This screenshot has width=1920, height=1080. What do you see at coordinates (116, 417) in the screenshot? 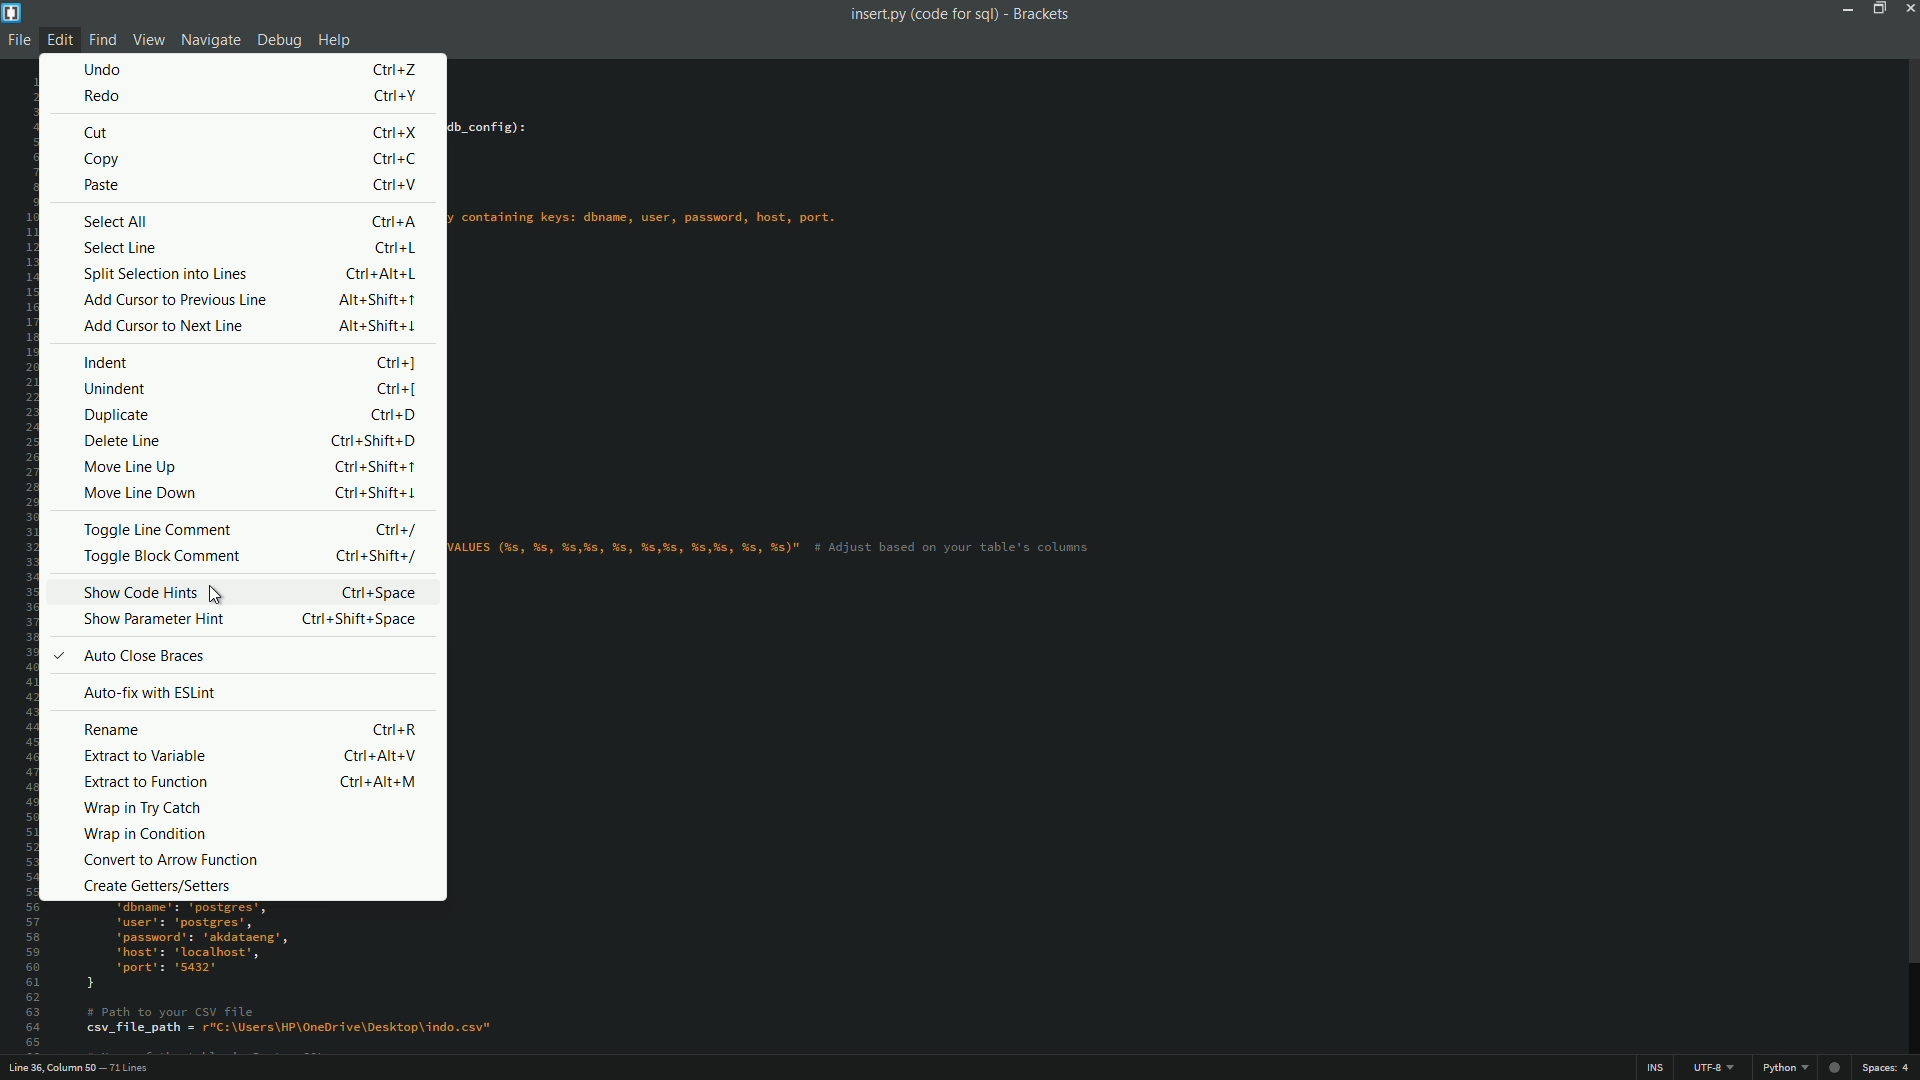
I see `duplicate` at bounding box center [116, 417].